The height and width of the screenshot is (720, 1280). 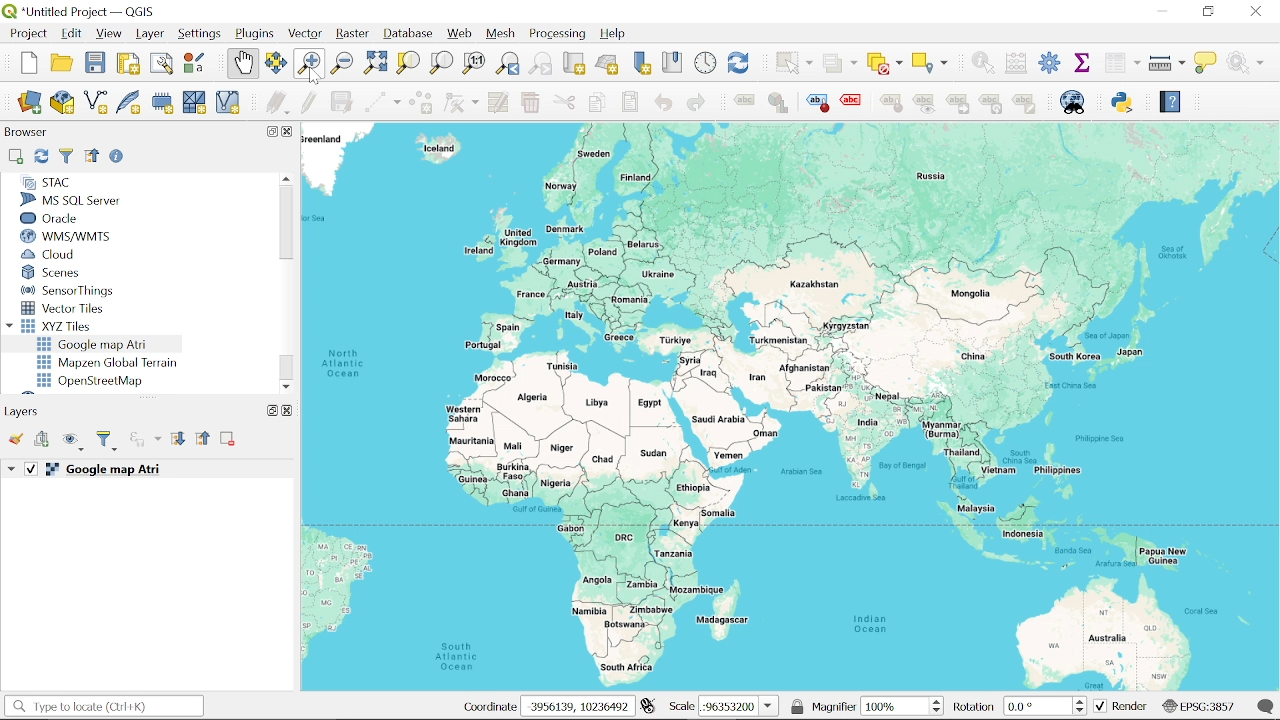 What do you see at coordinates (648, 706) in the screenshot?
I see `longnitude latitude` at bounding box center [648, 706].